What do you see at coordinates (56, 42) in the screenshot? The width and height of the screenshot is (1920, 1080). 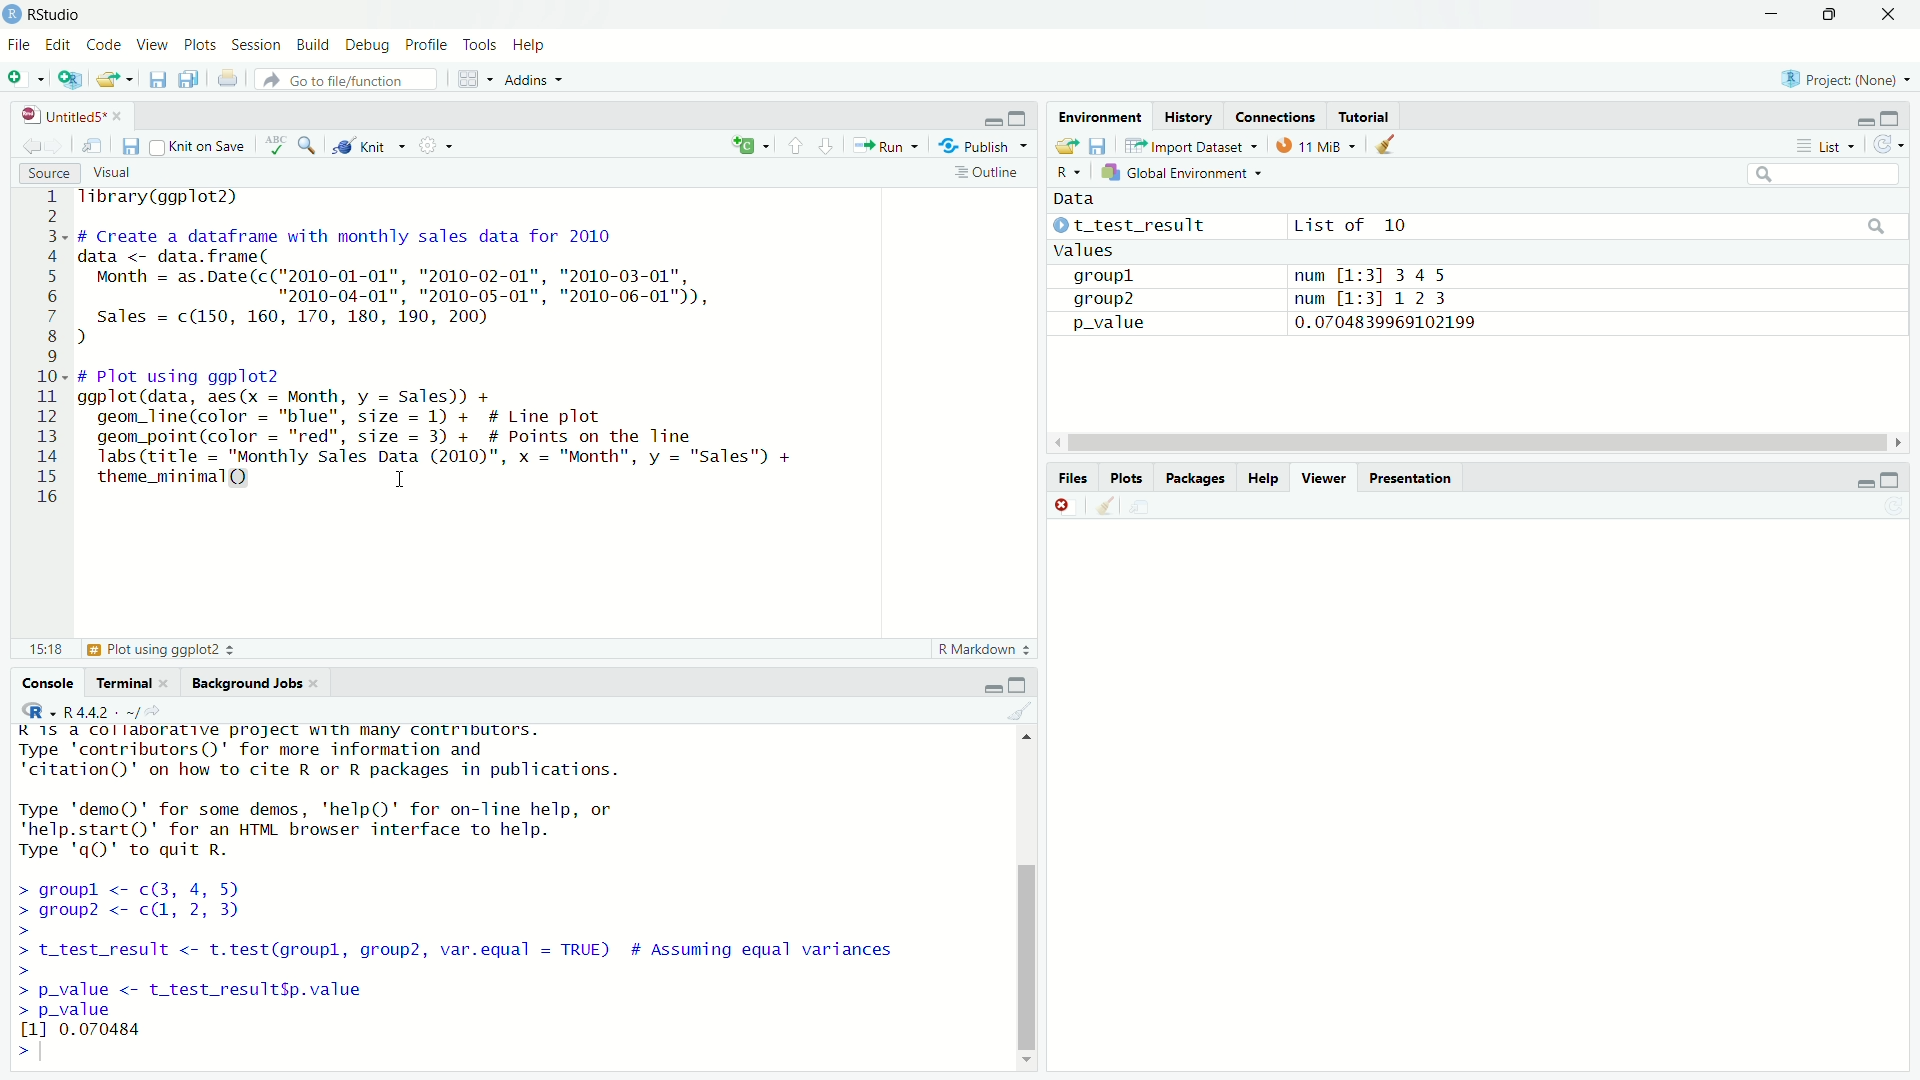 I see `Edit` at bounding box center [56, 42].